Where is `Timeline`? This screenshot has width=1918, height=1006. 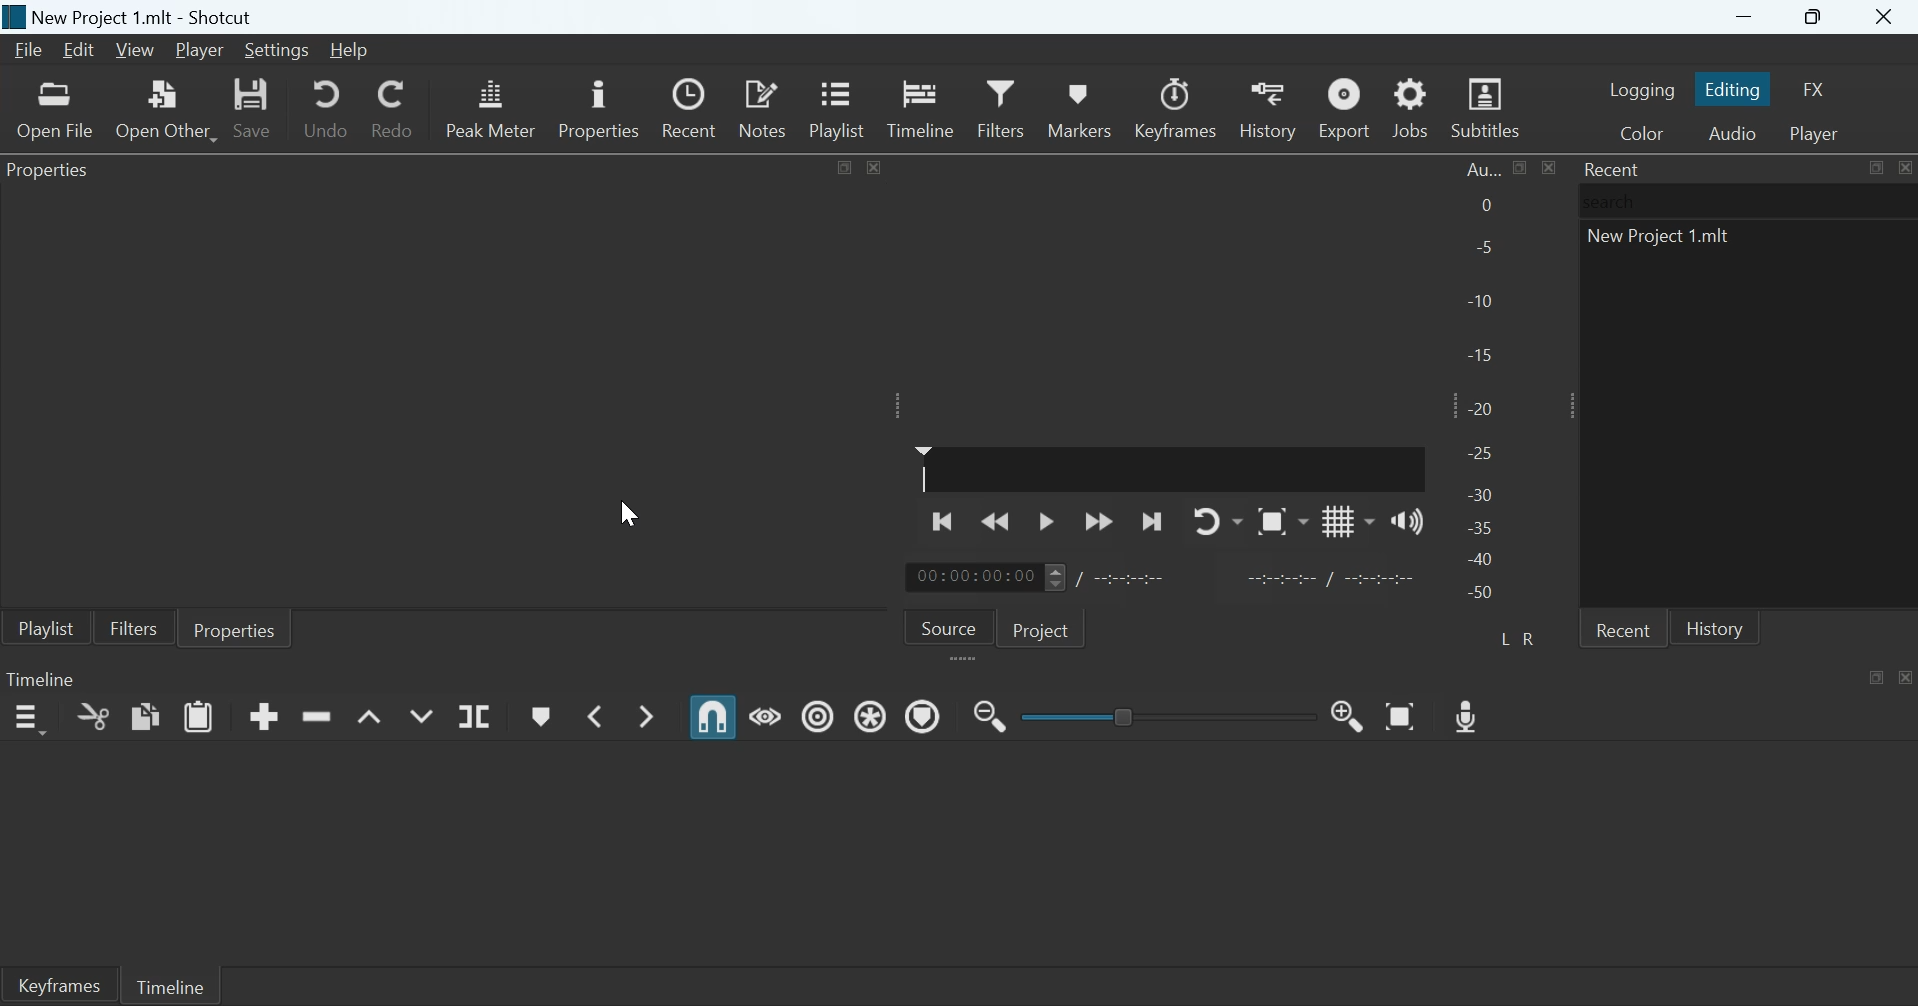
Timeline is located at coordinates (921, 106).